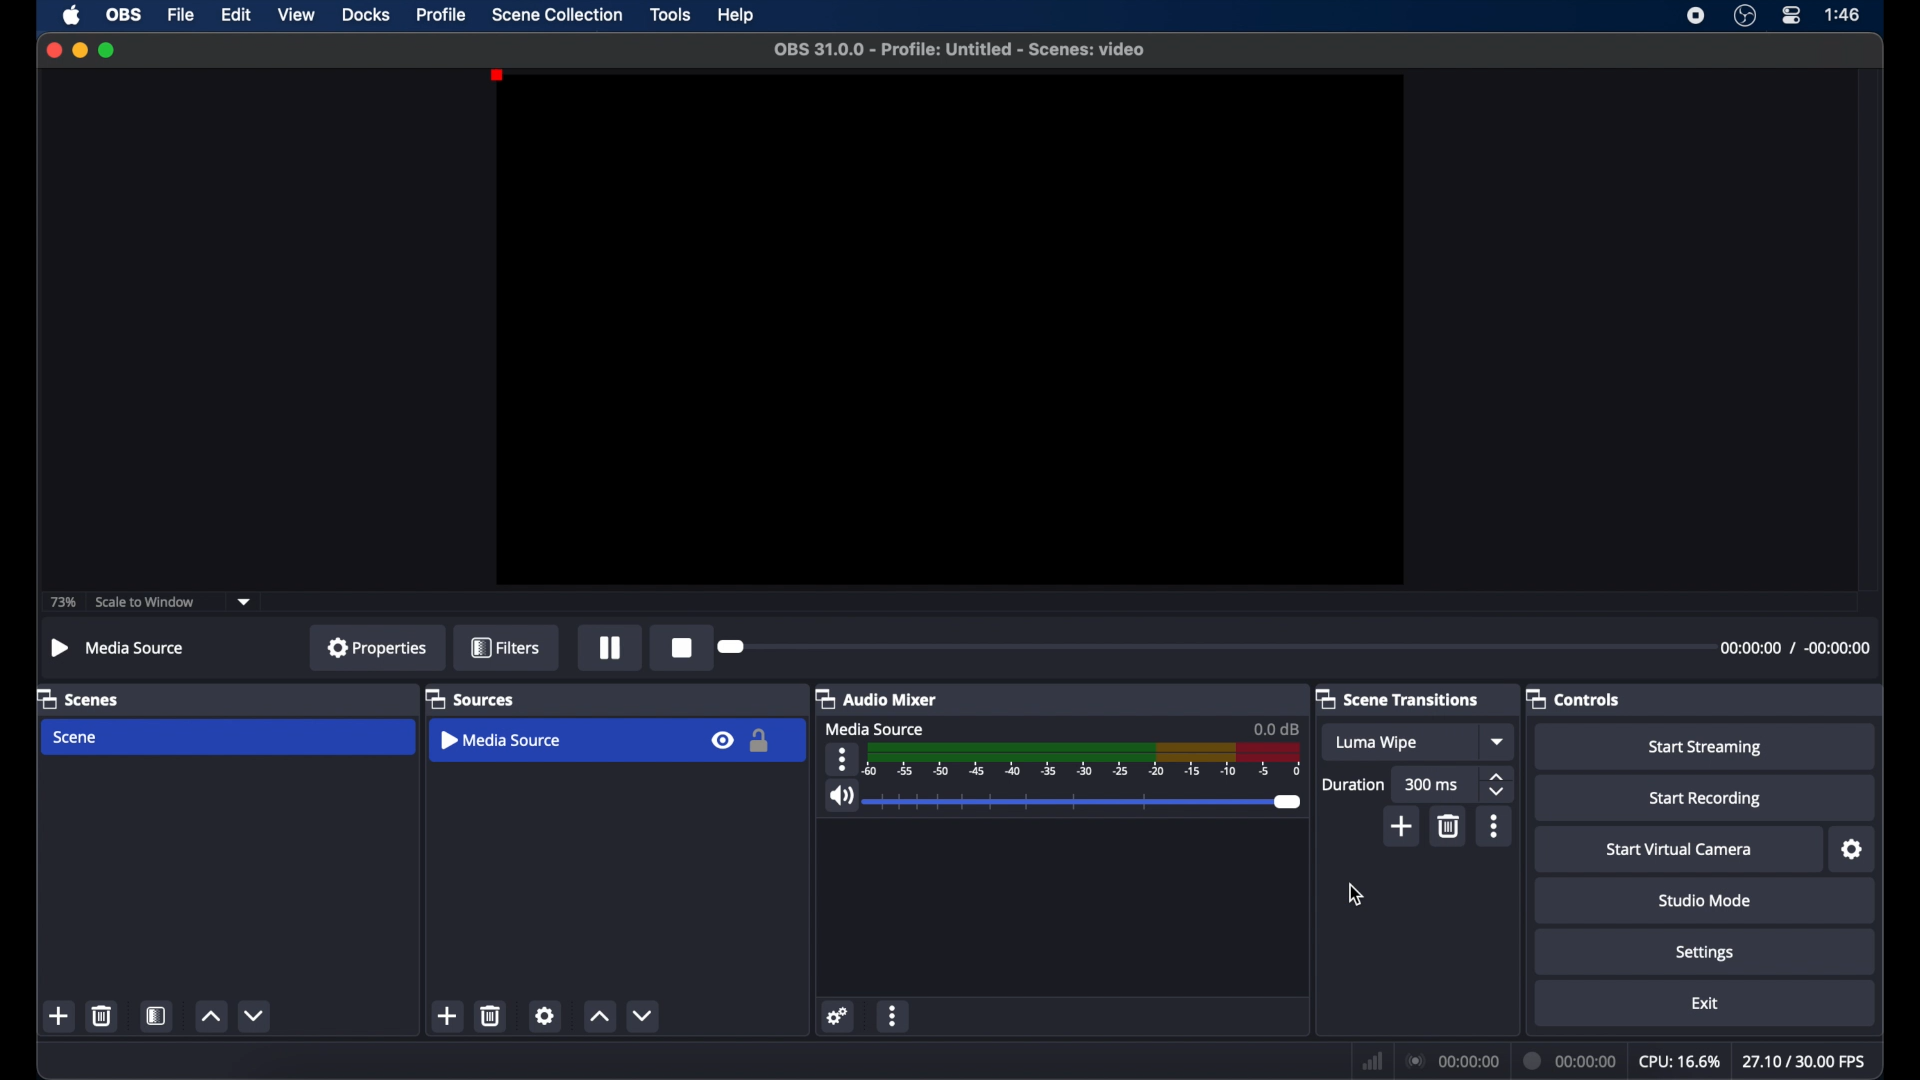  Describe the element at coordinates (760, 742) in the screenshot. I see `lock icon` at that location.